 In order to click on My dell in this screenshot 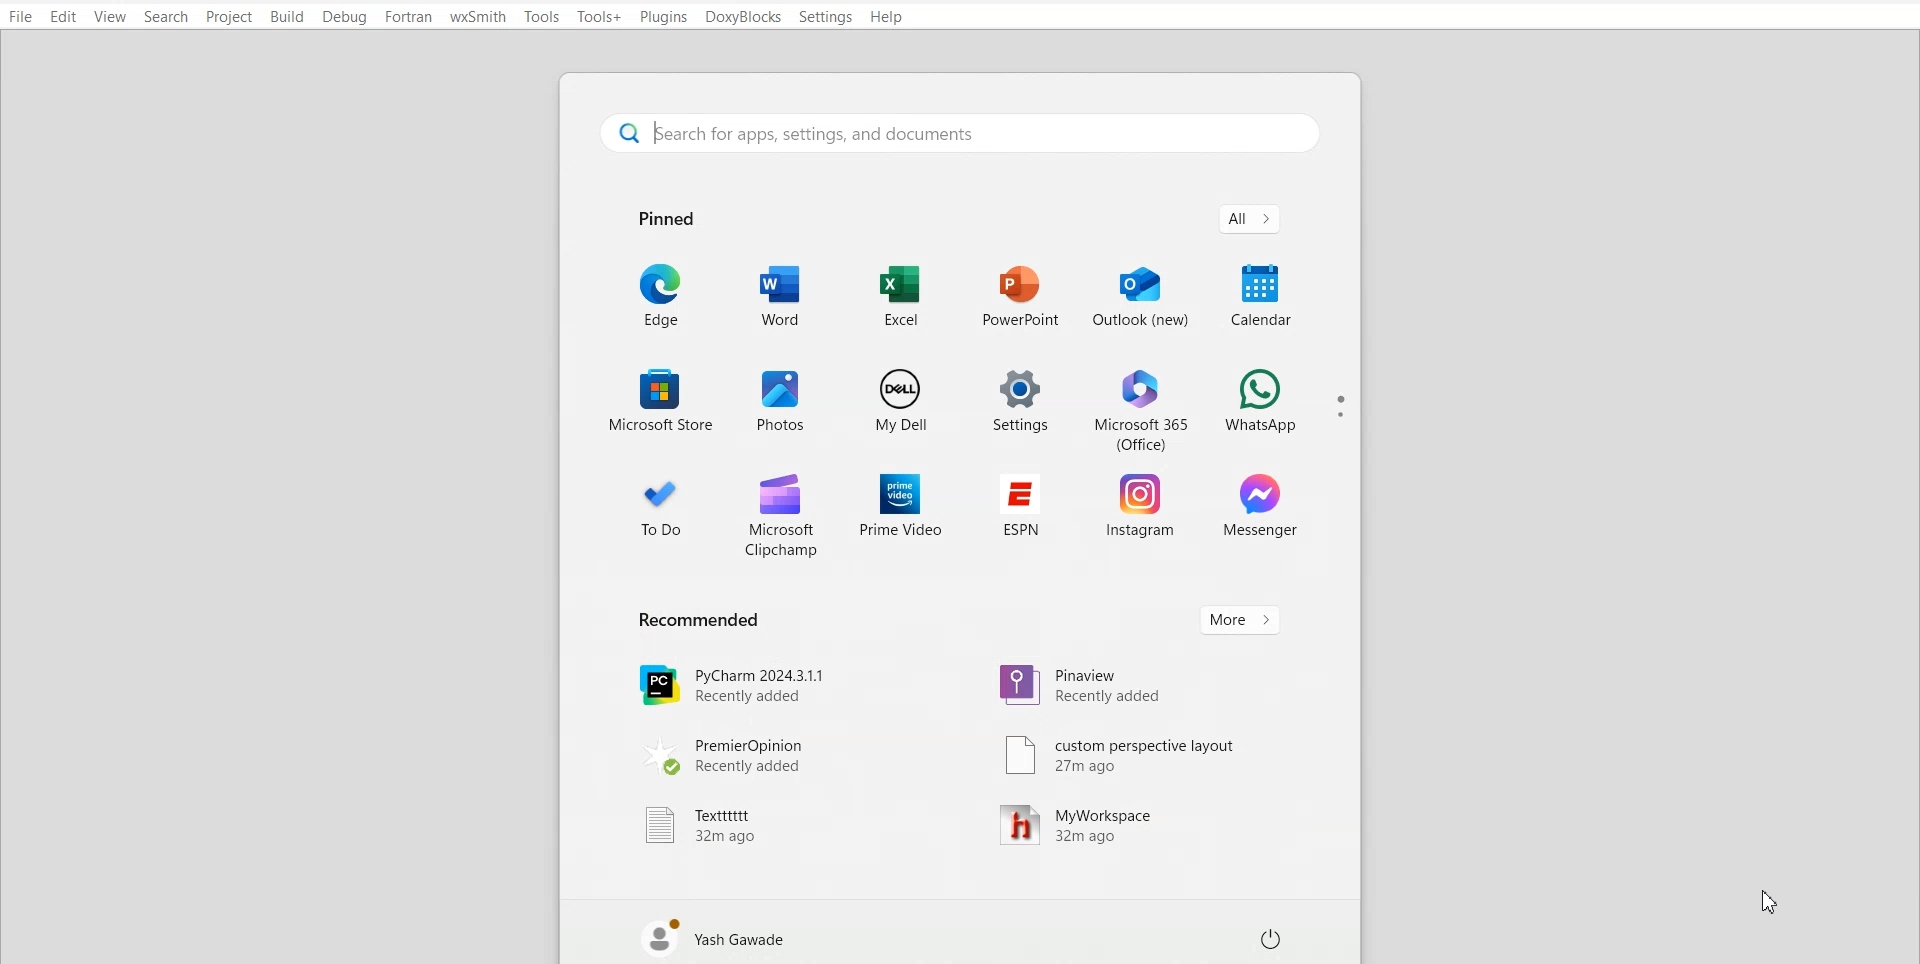, I will do `click(901, 402)`.